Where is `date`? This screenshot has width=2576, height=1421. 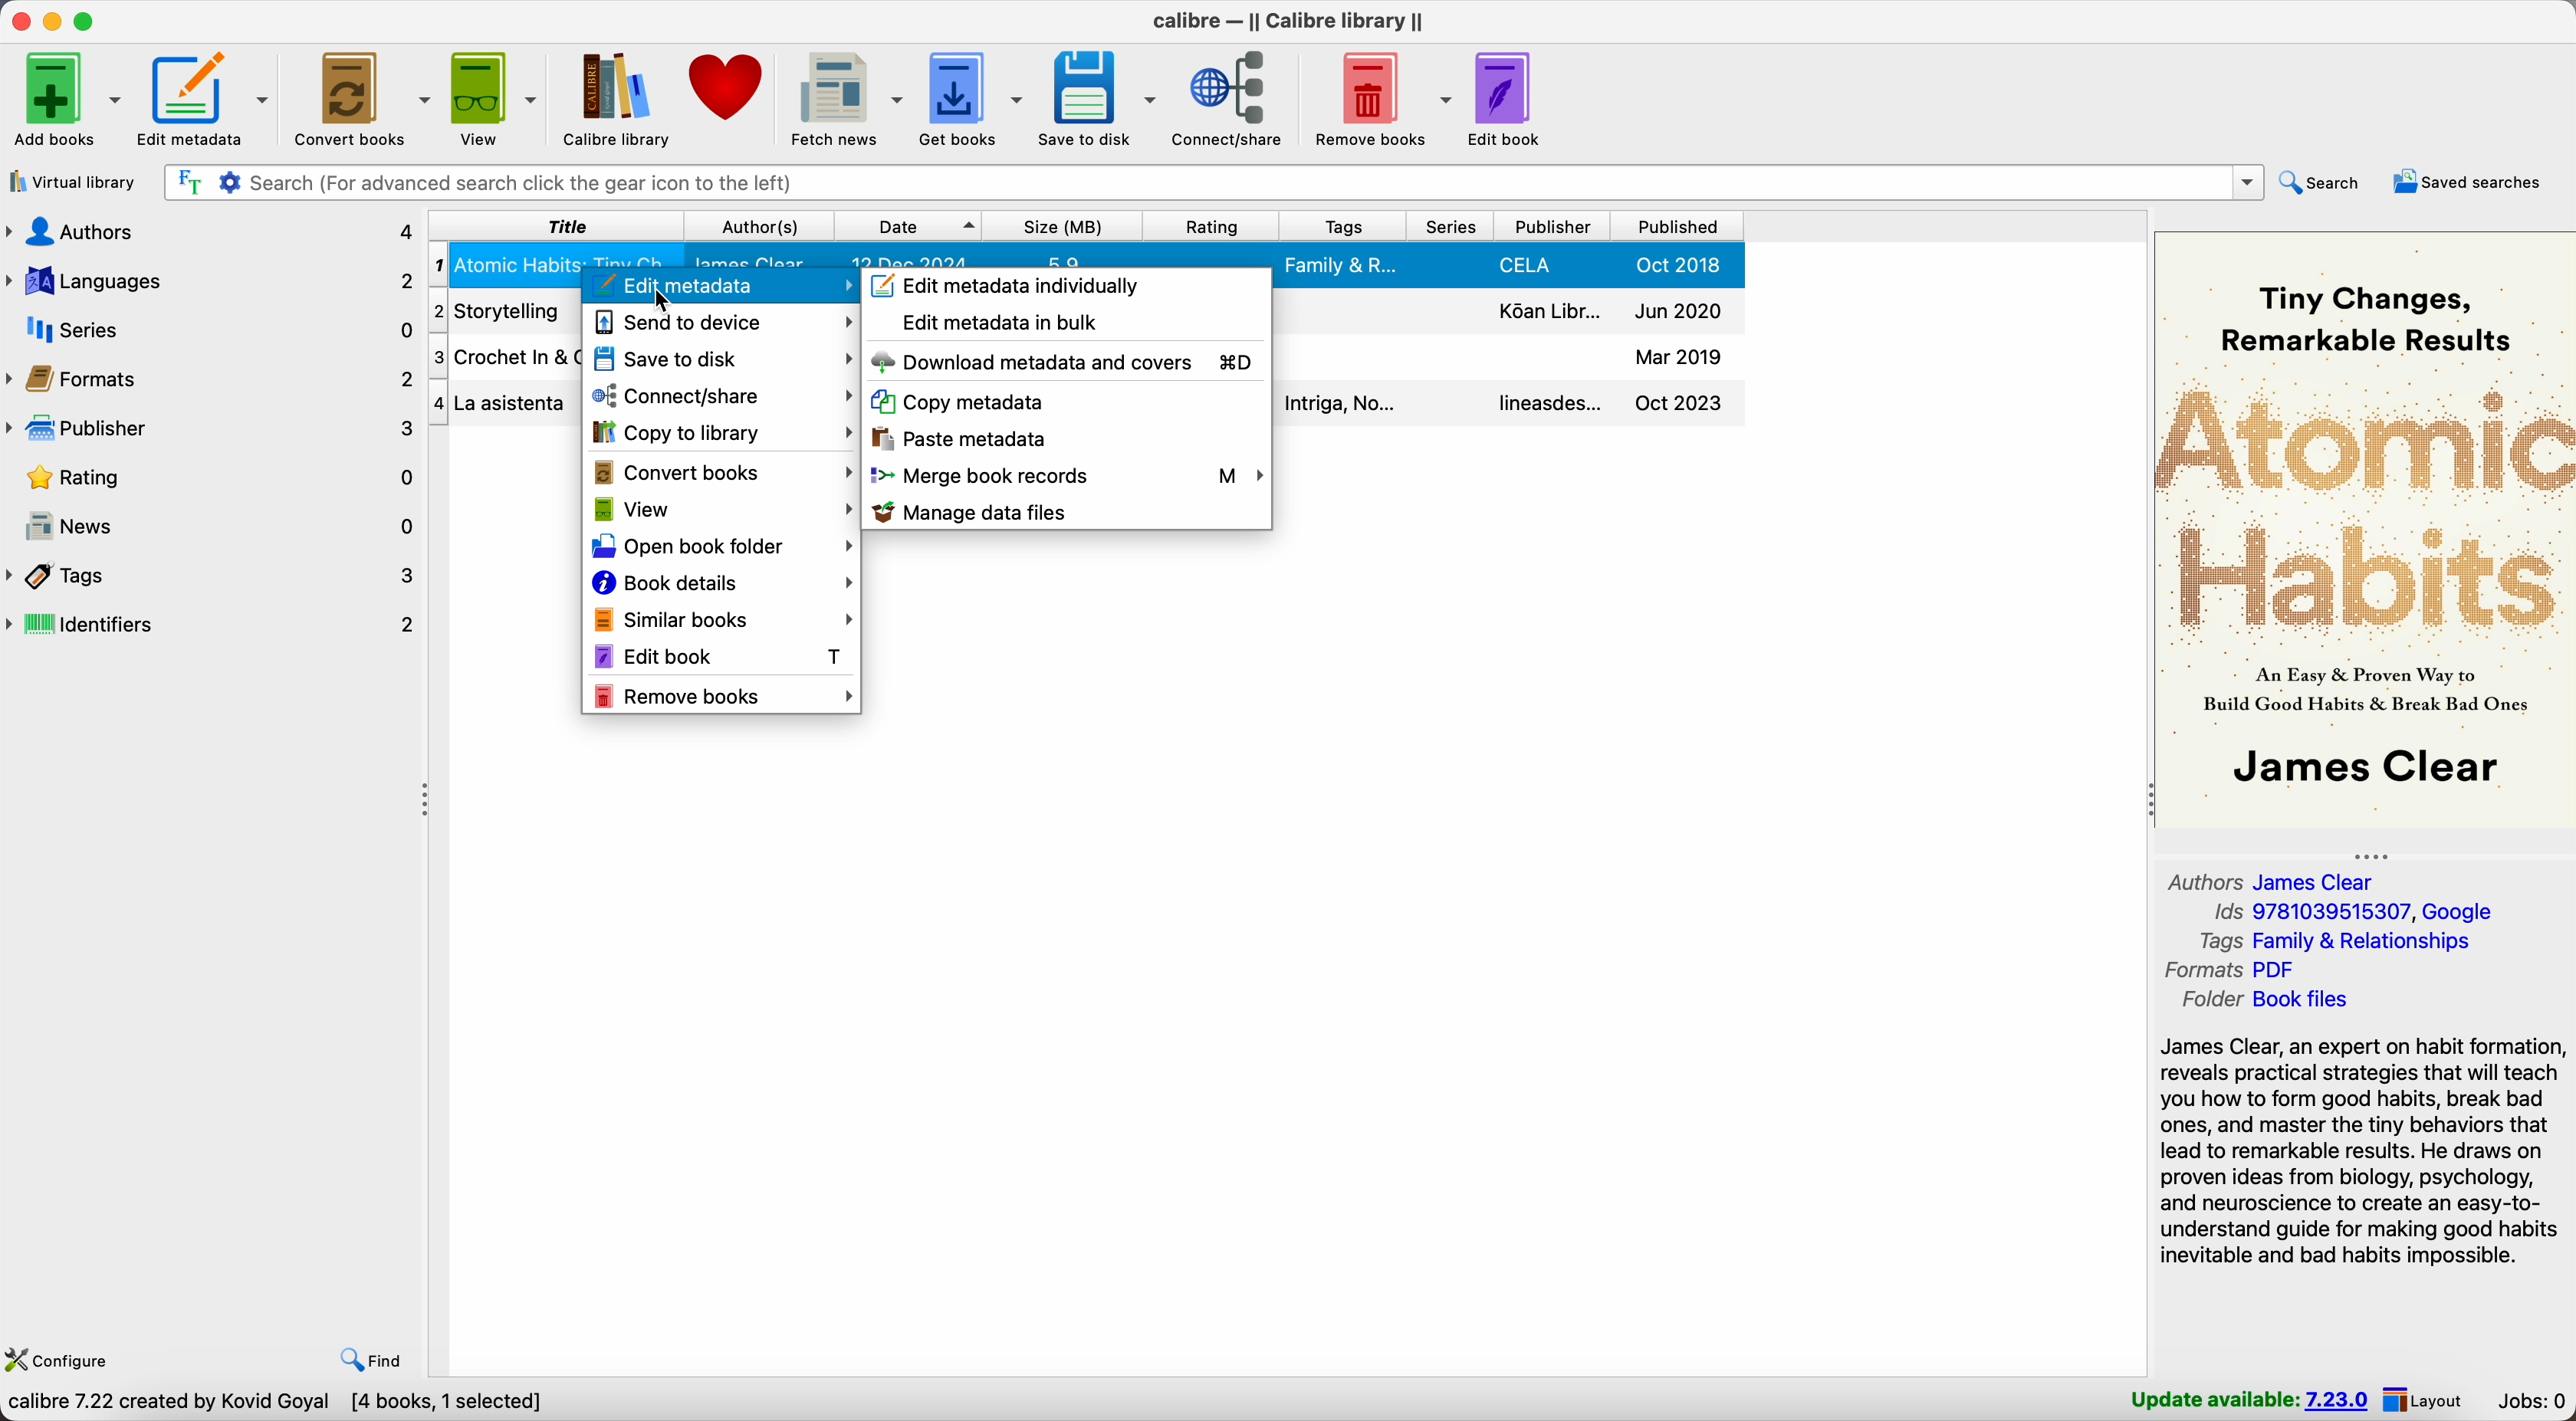
date is located at coordinates (909, 226).